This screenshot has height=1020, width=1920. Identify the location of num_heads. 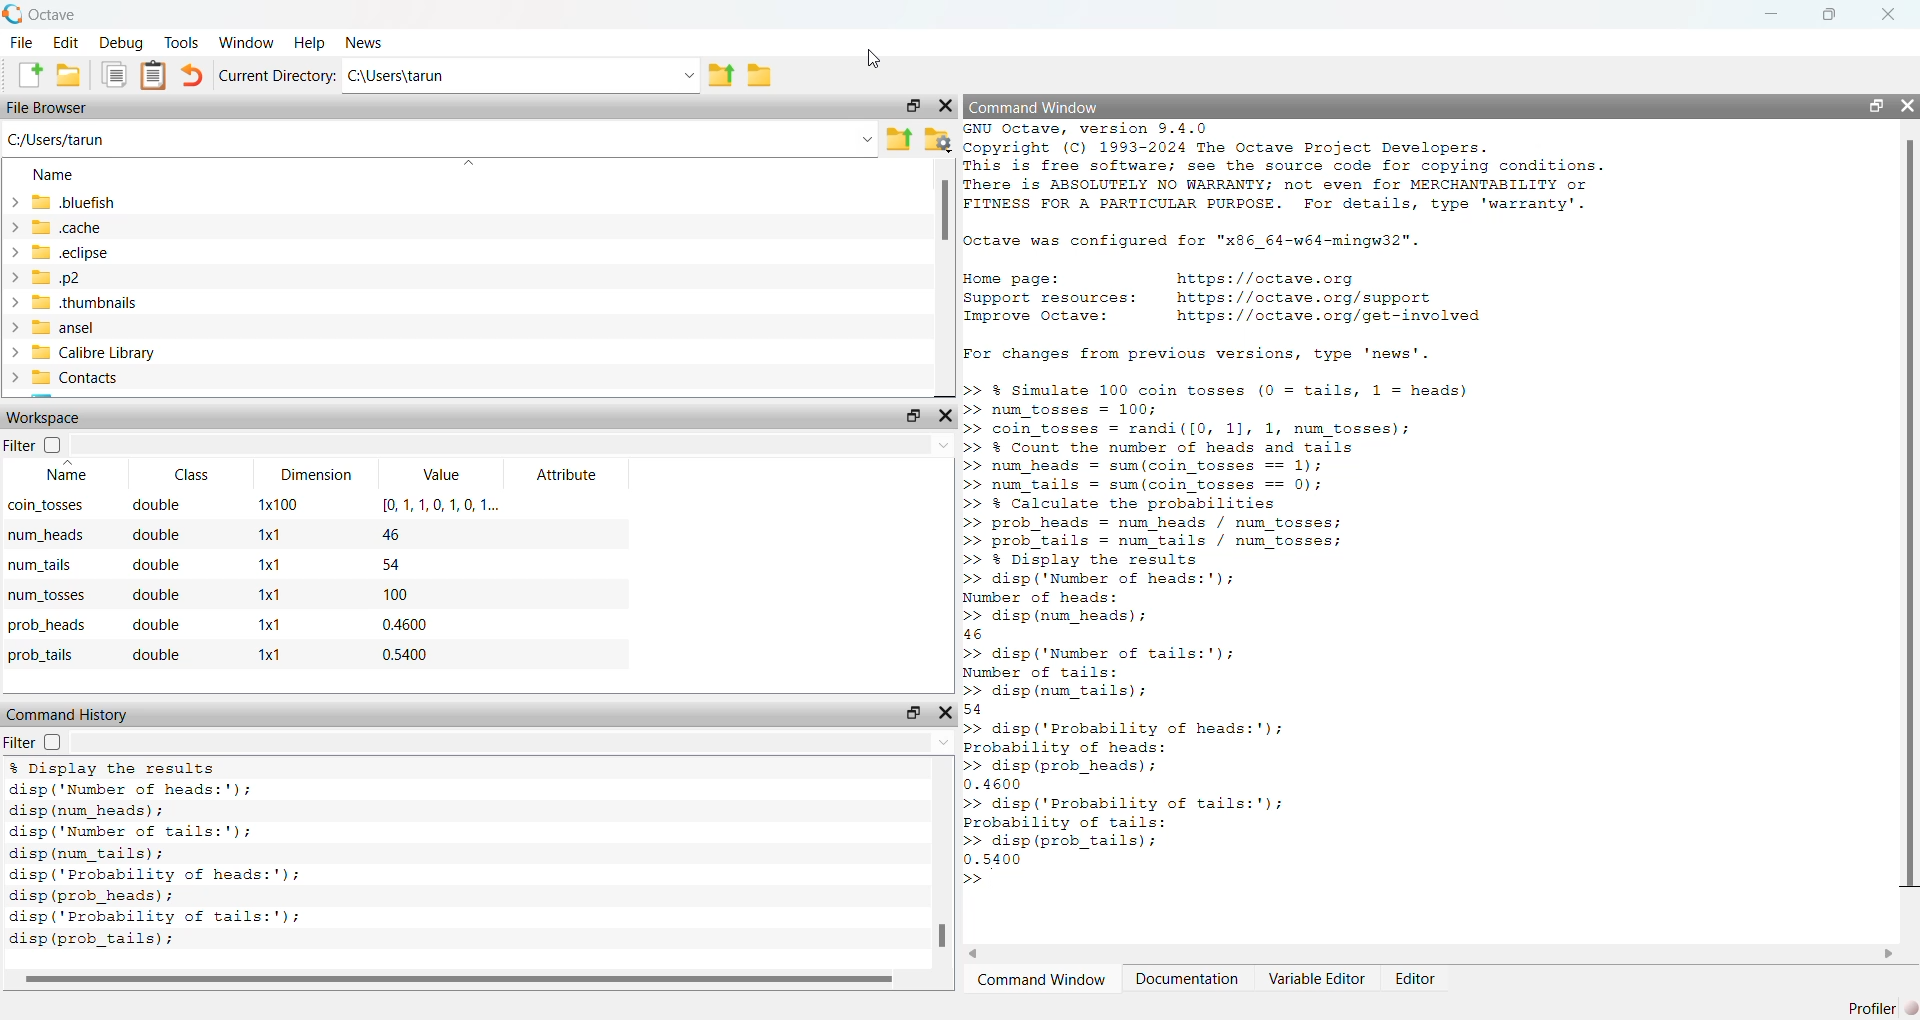
(47, 535).